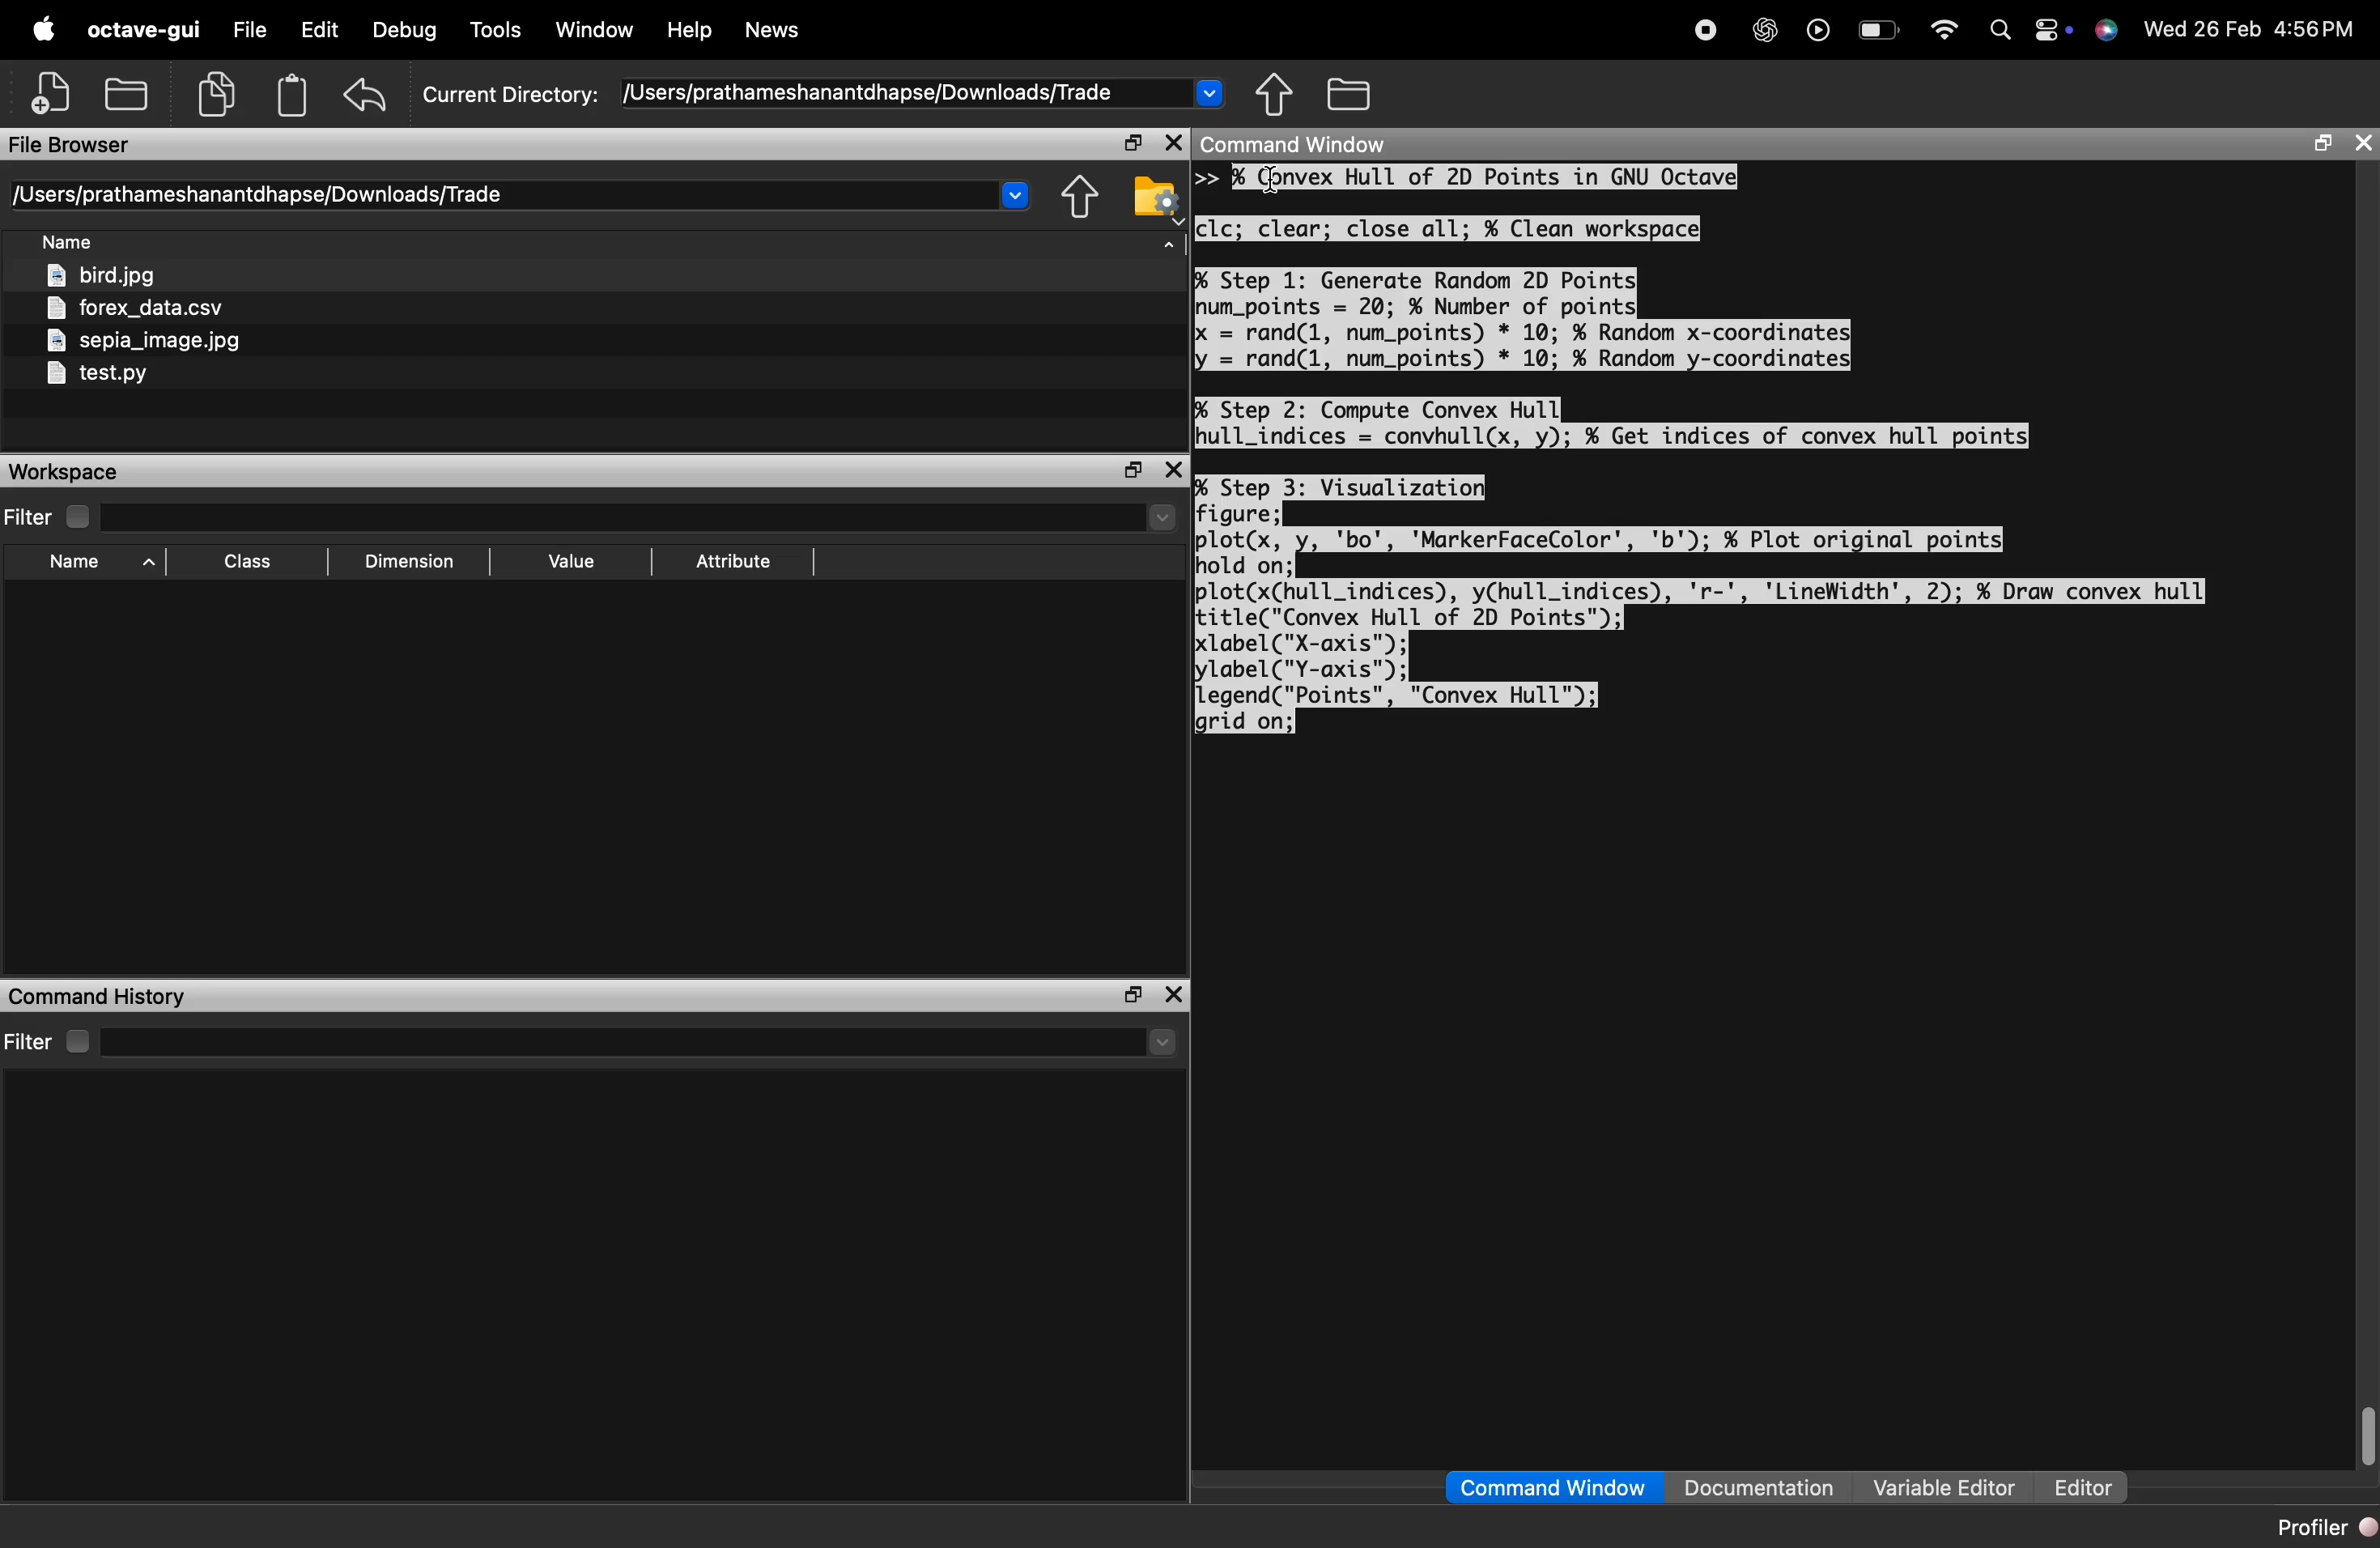 This screenshot has height=1548, width=2380. I want to click on separate the window, so click(1131, 470).